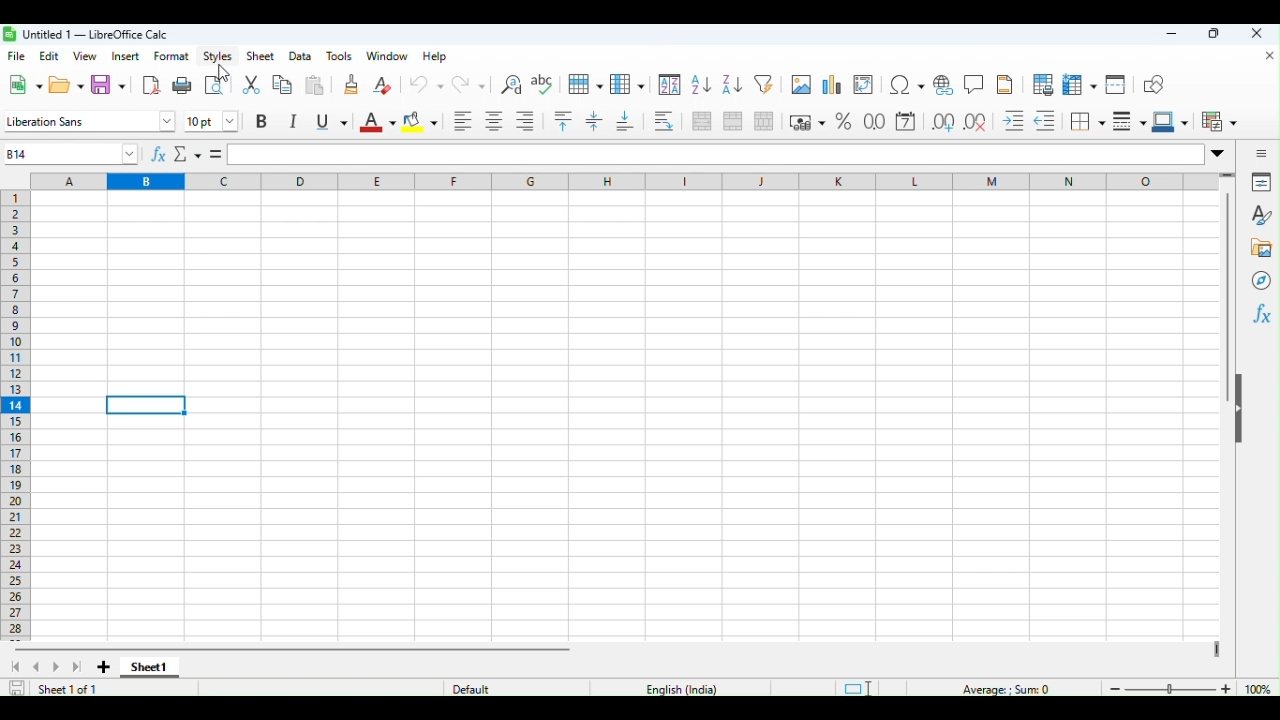  I want to click on Column, so click(627, 83).